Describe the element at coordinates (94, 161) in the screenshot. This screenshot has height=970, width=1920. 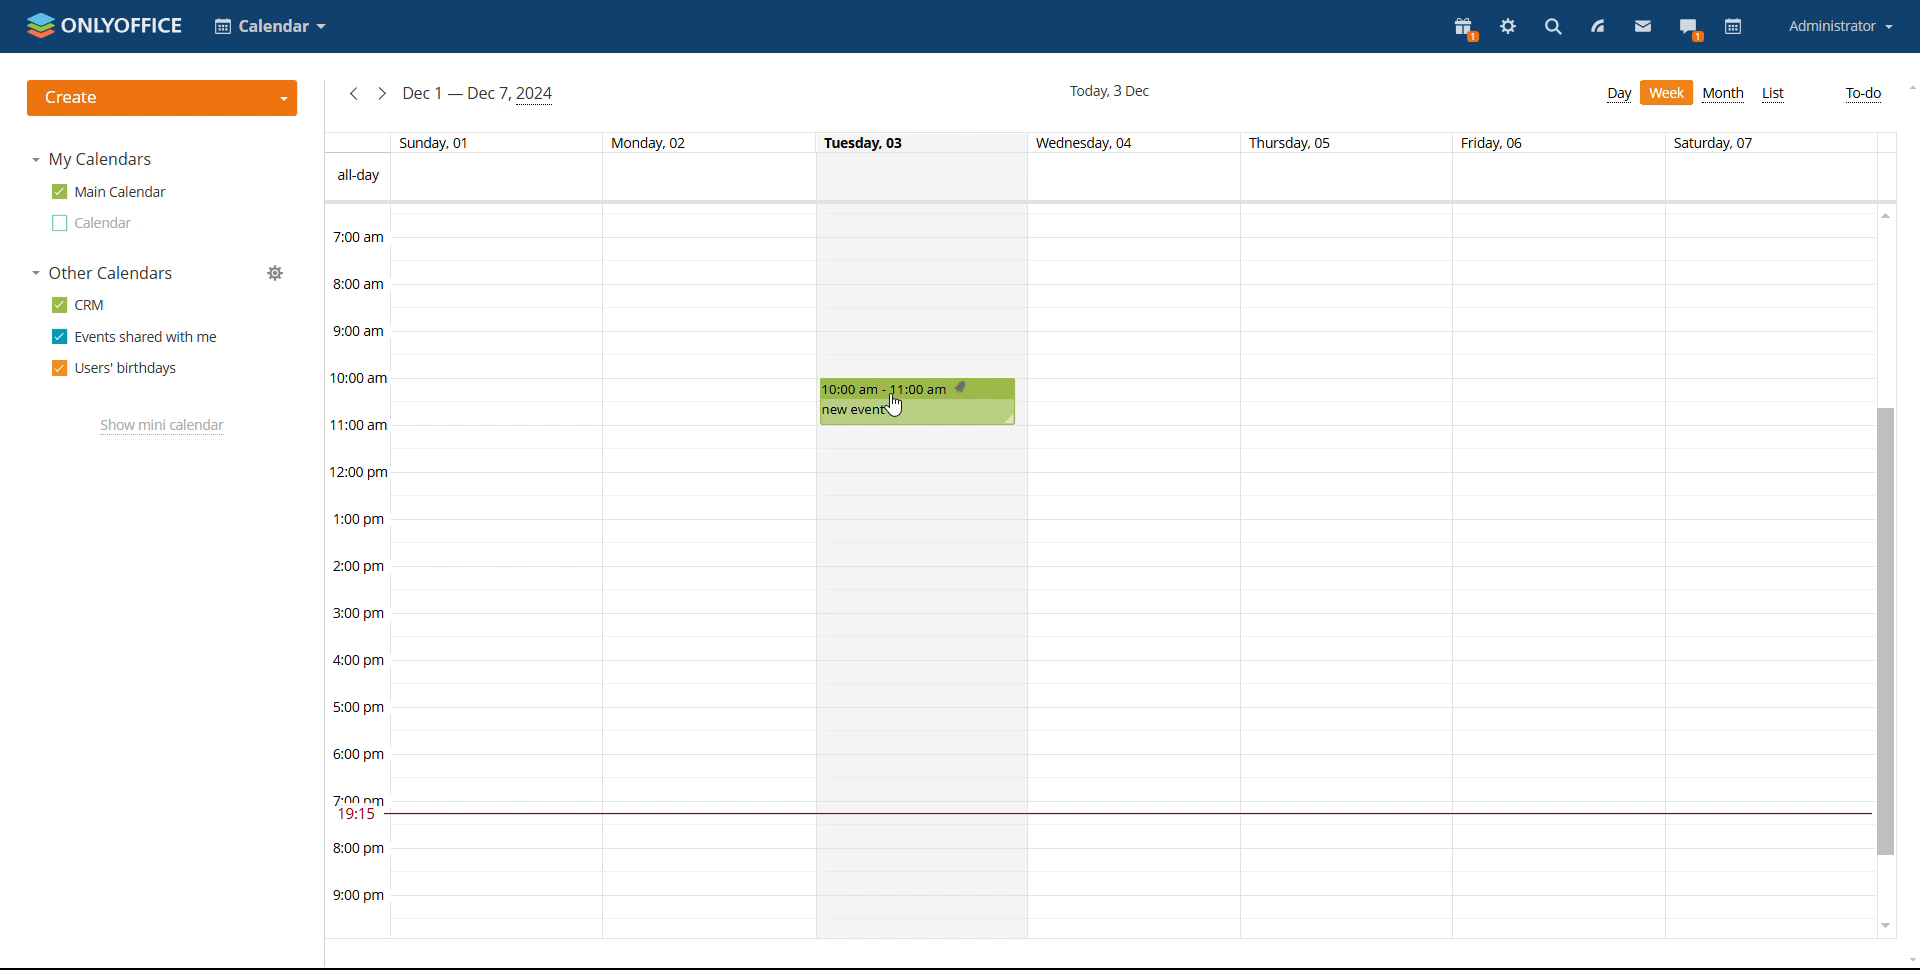
I see `My Calendars` at that location.